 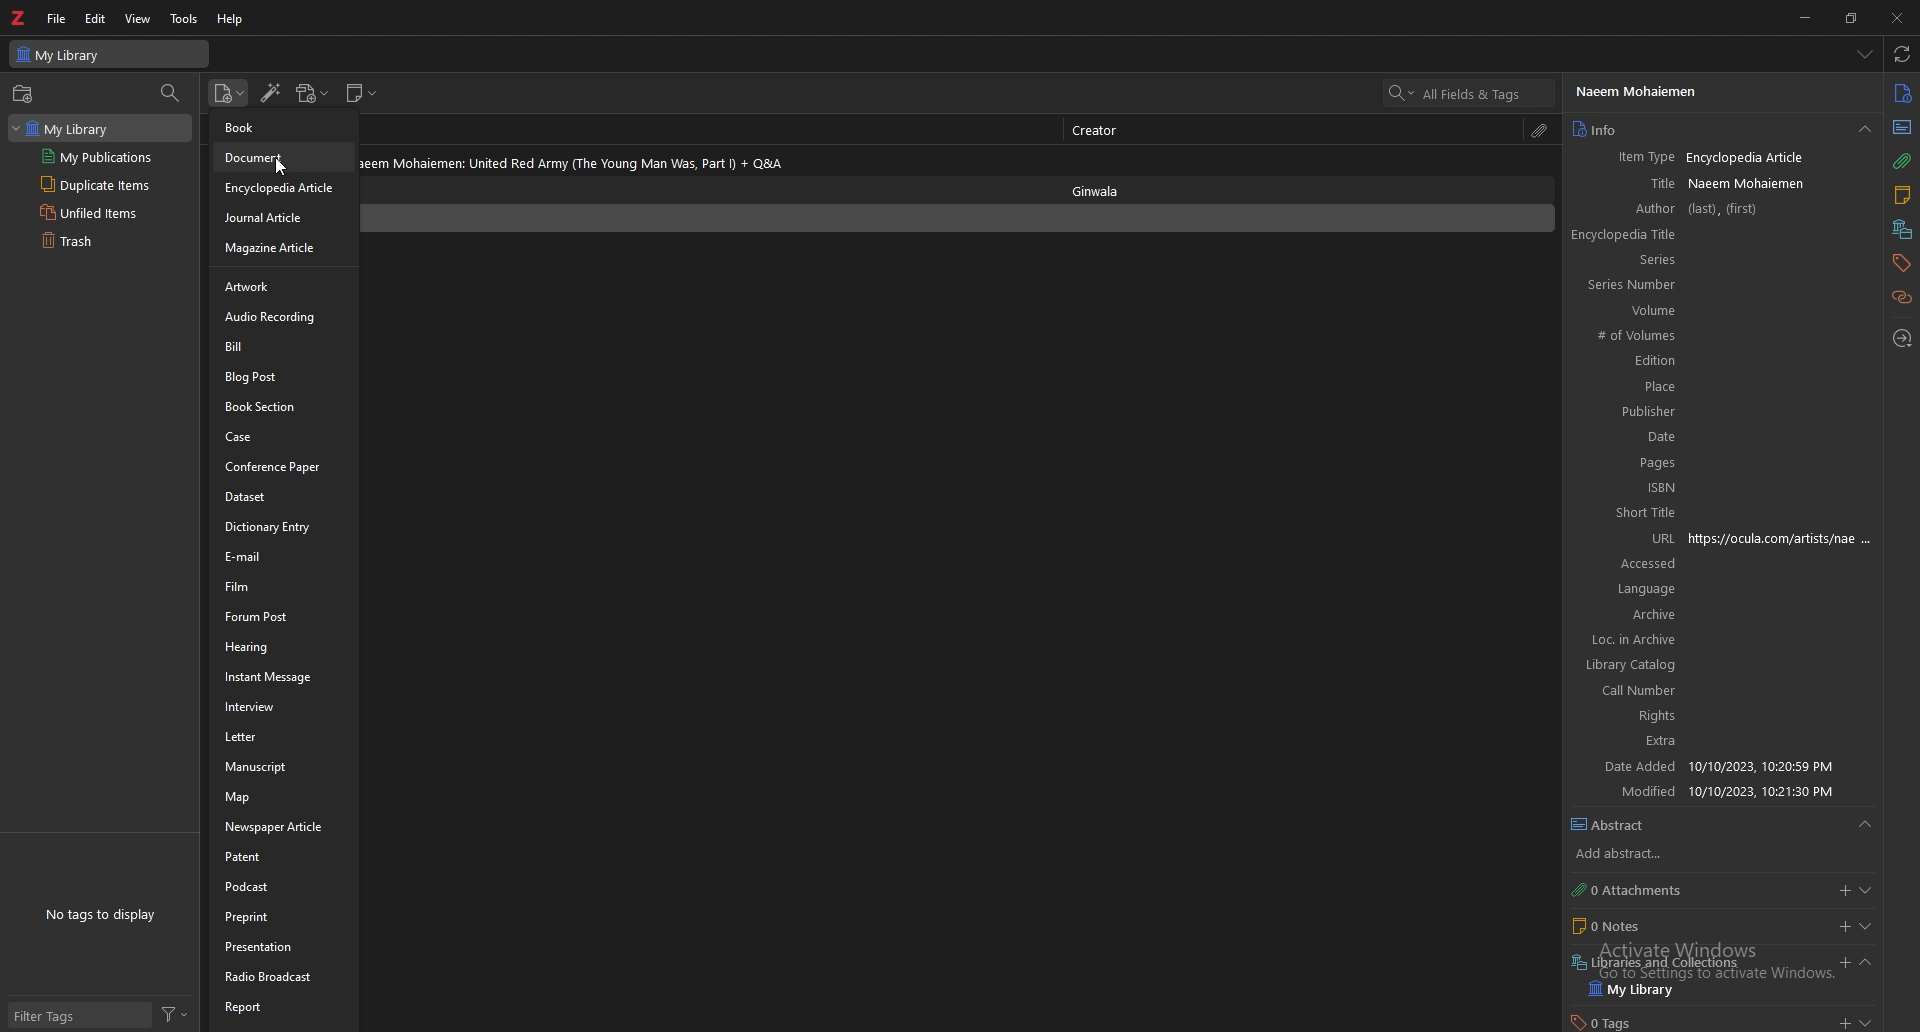 I want to click on view, so click(x=139, y=18).